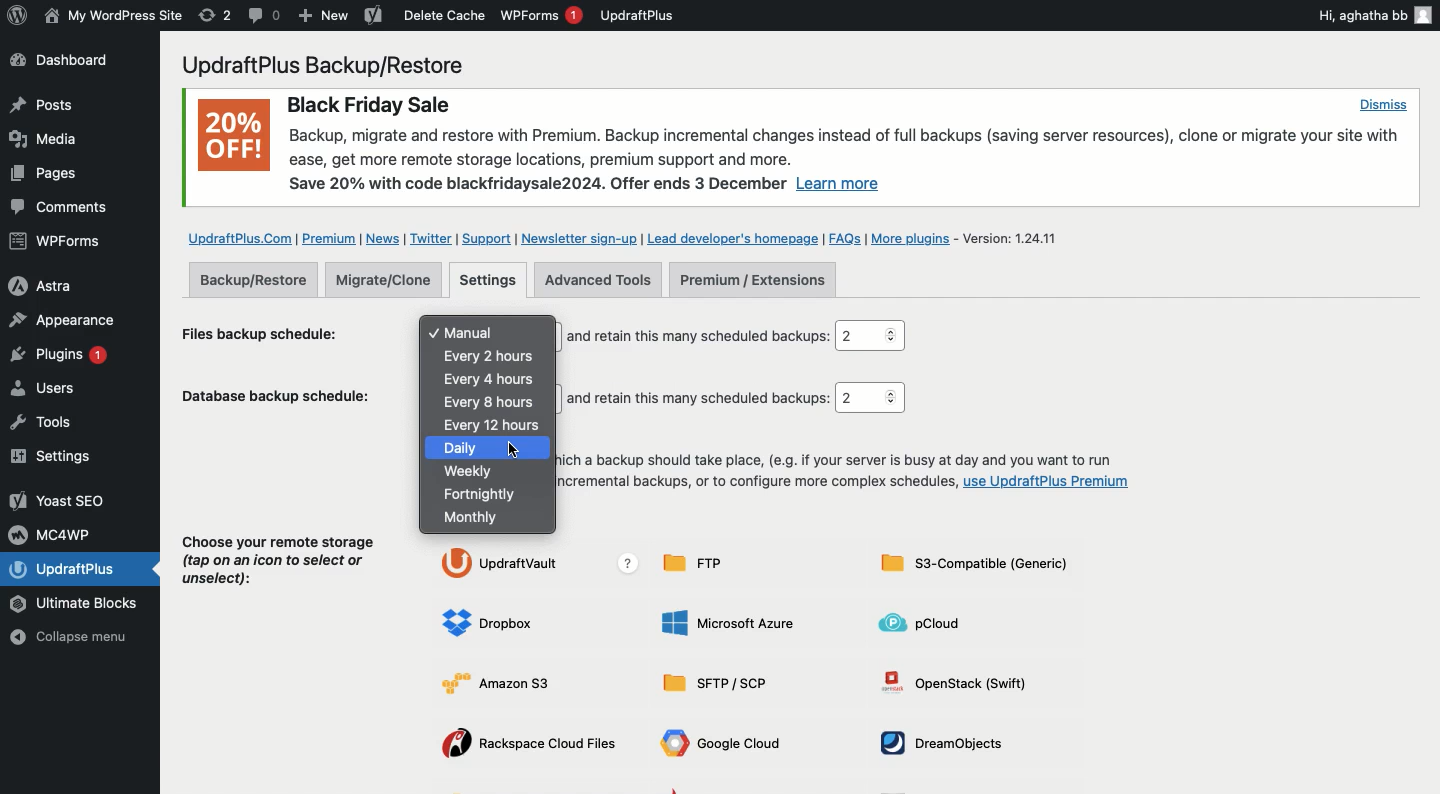 The image size is (1440, 794). I want to click on Newsletter sign up, so click(576, 238).